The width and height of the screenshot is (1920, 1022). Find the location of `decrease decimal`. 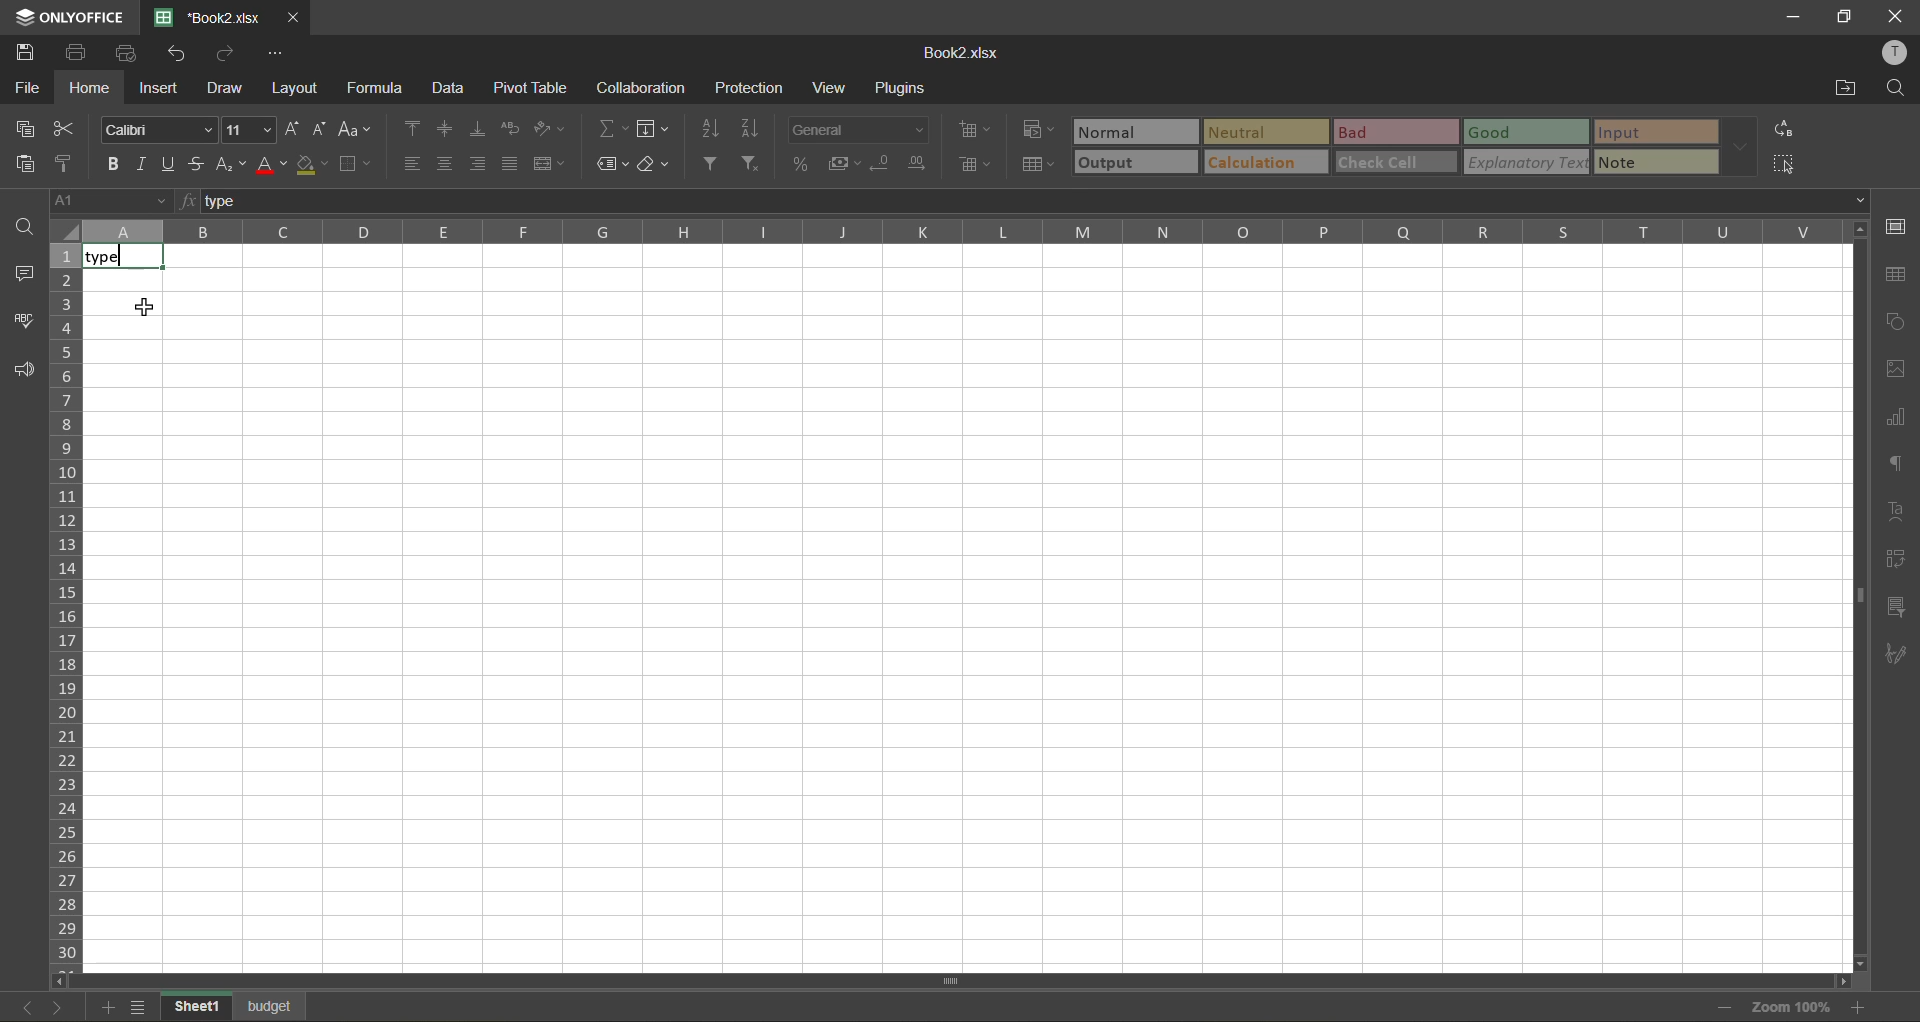

decrease decimal is located at coordinates (880, 164).